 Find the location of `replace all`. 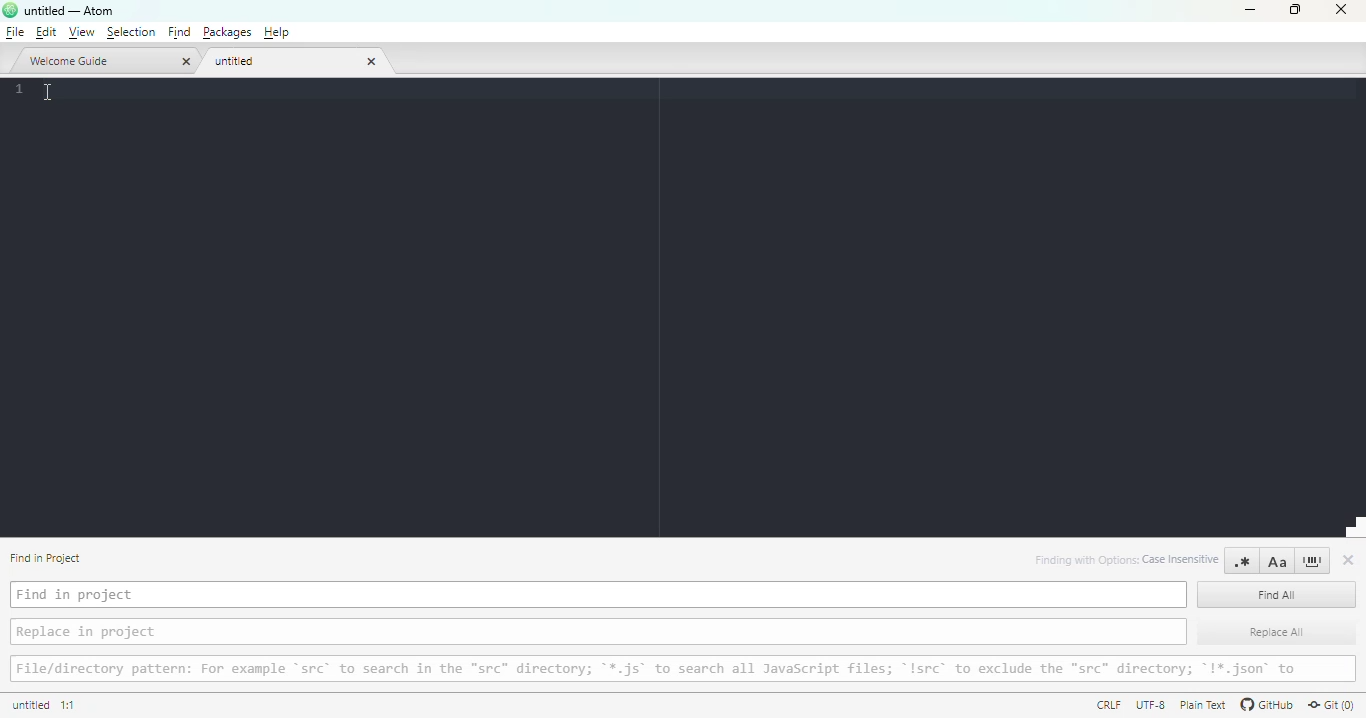

replace all is located at coordinates (1278, 629).